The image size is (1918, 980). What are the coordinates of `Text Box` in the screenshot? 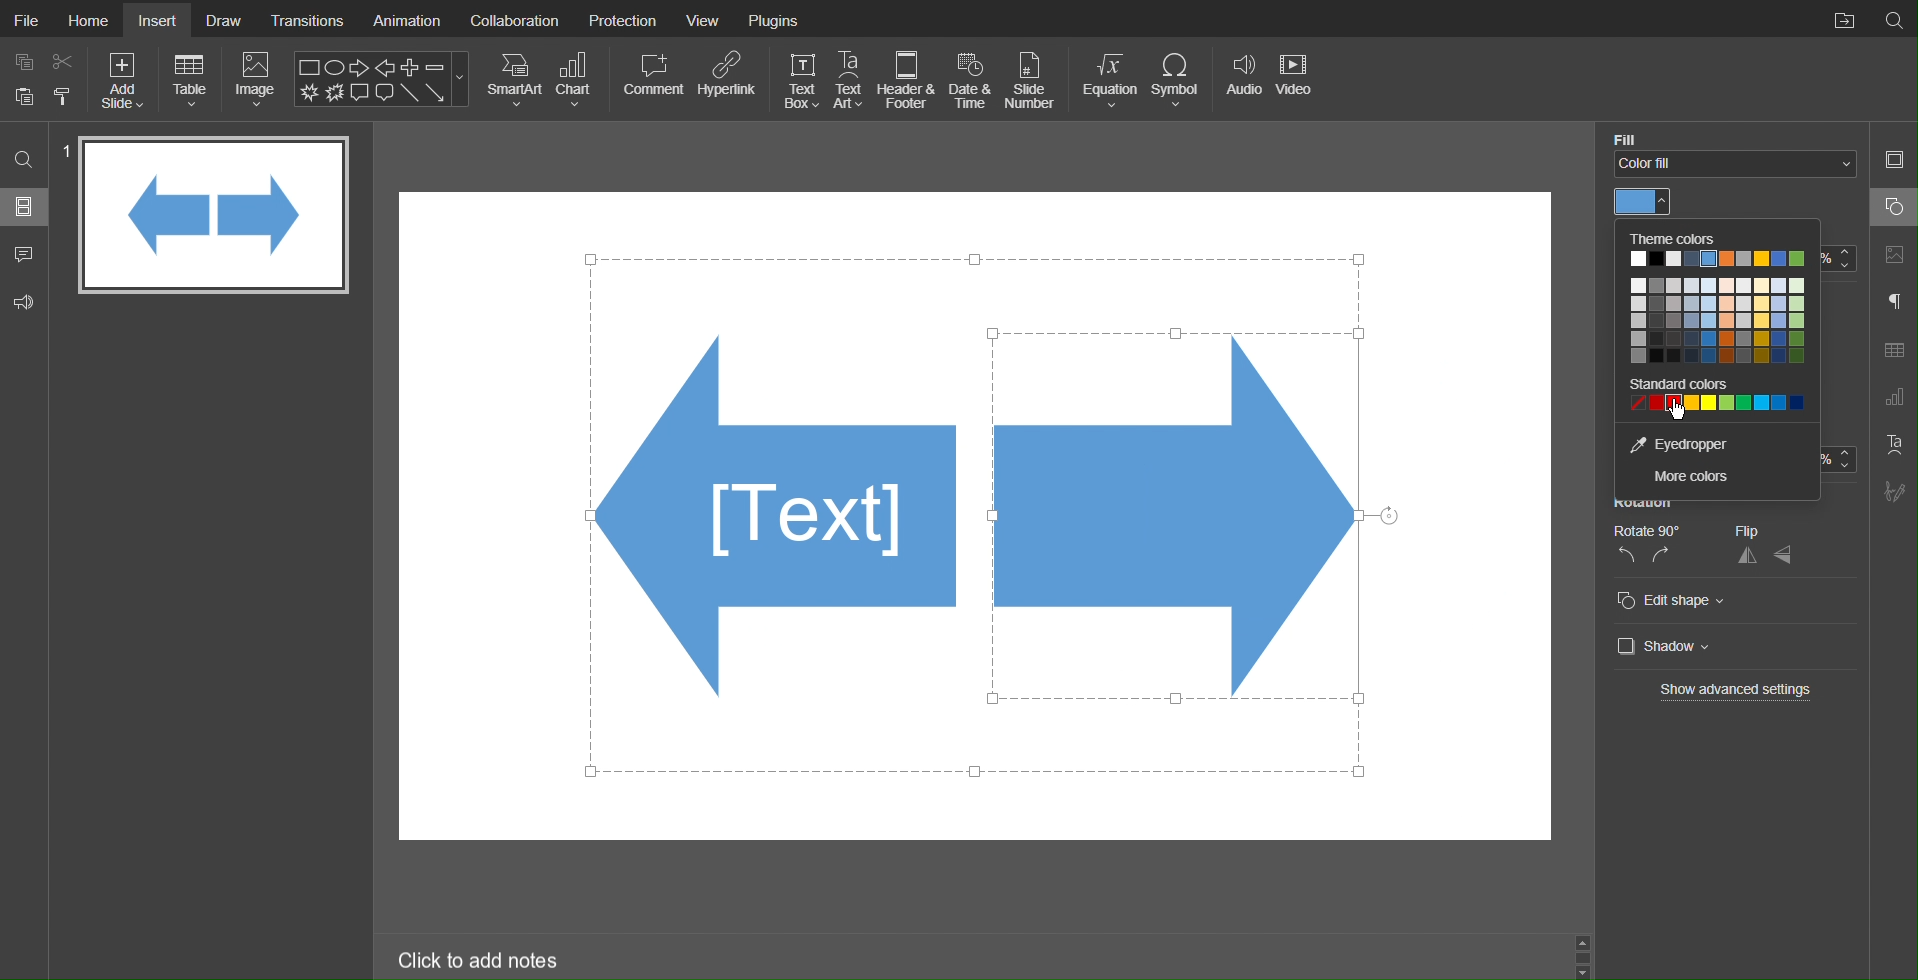 It's located at (801, 80).